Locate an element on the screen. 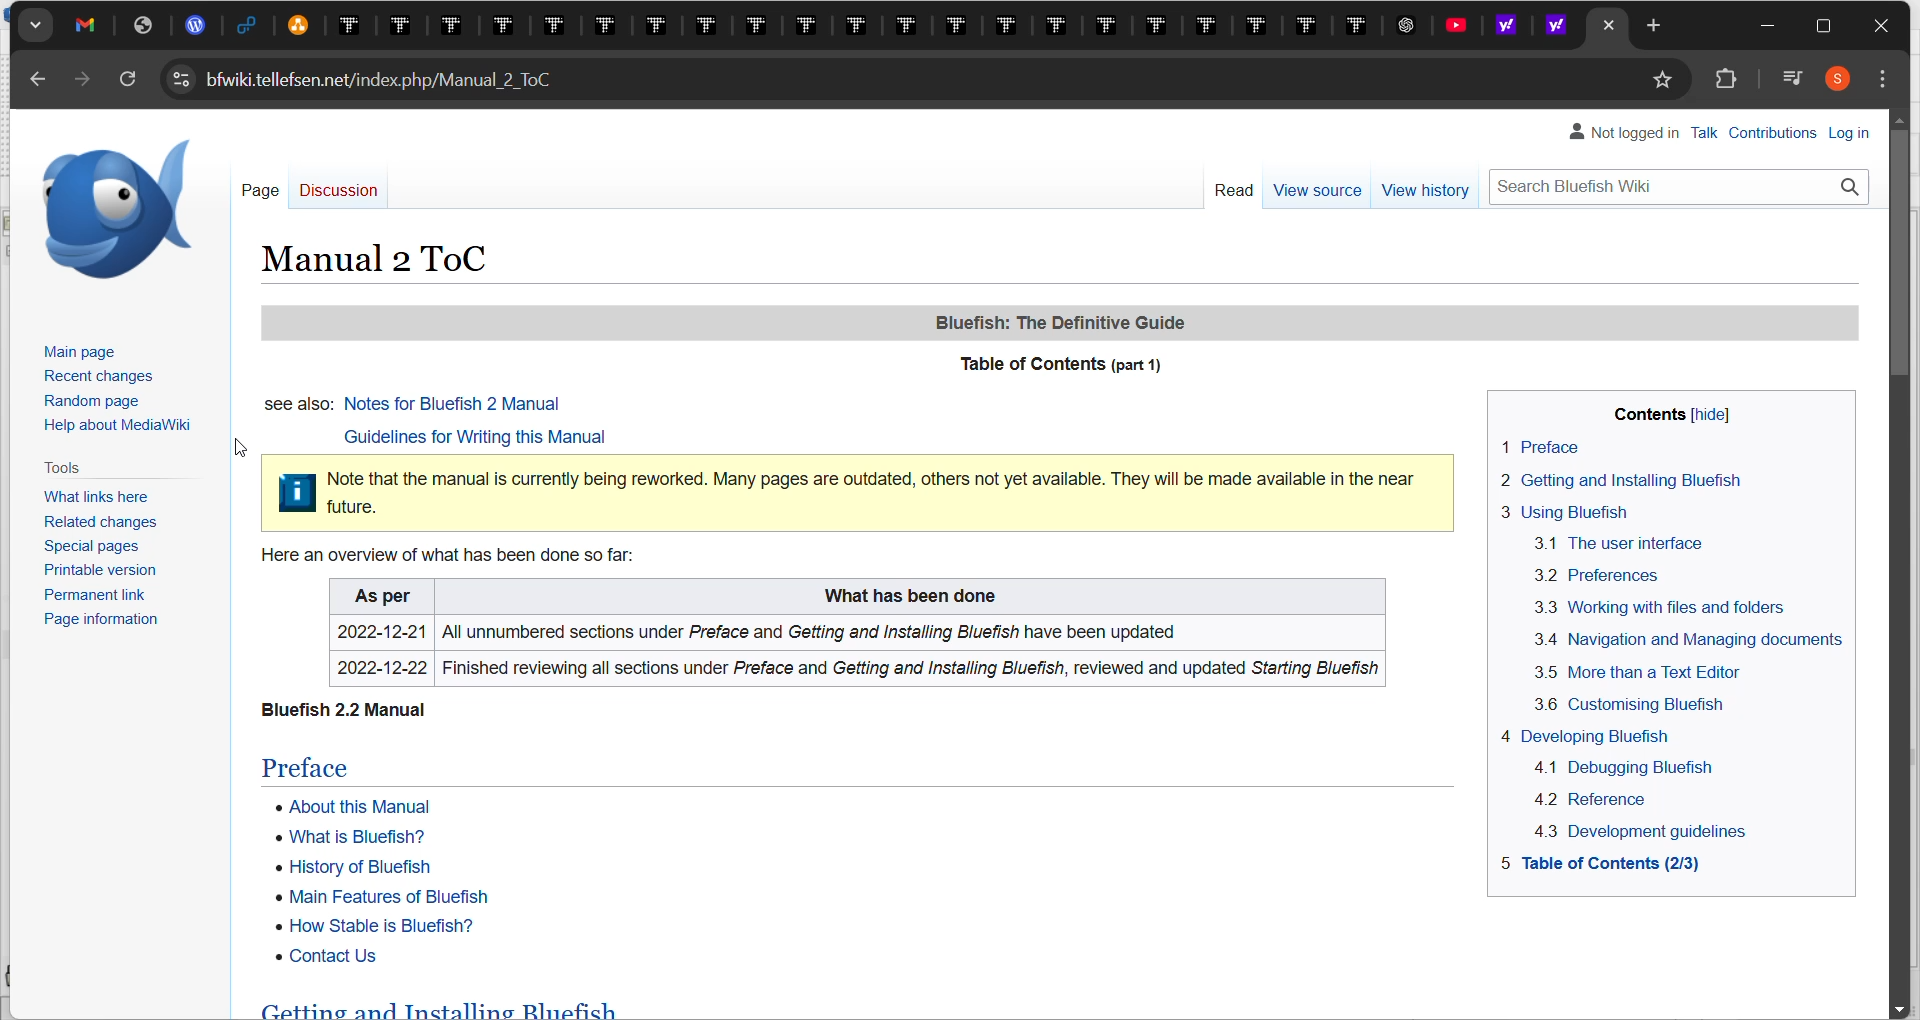 This screenshot has height=1020, width=1920. random page is located at coordinates (100, 399).